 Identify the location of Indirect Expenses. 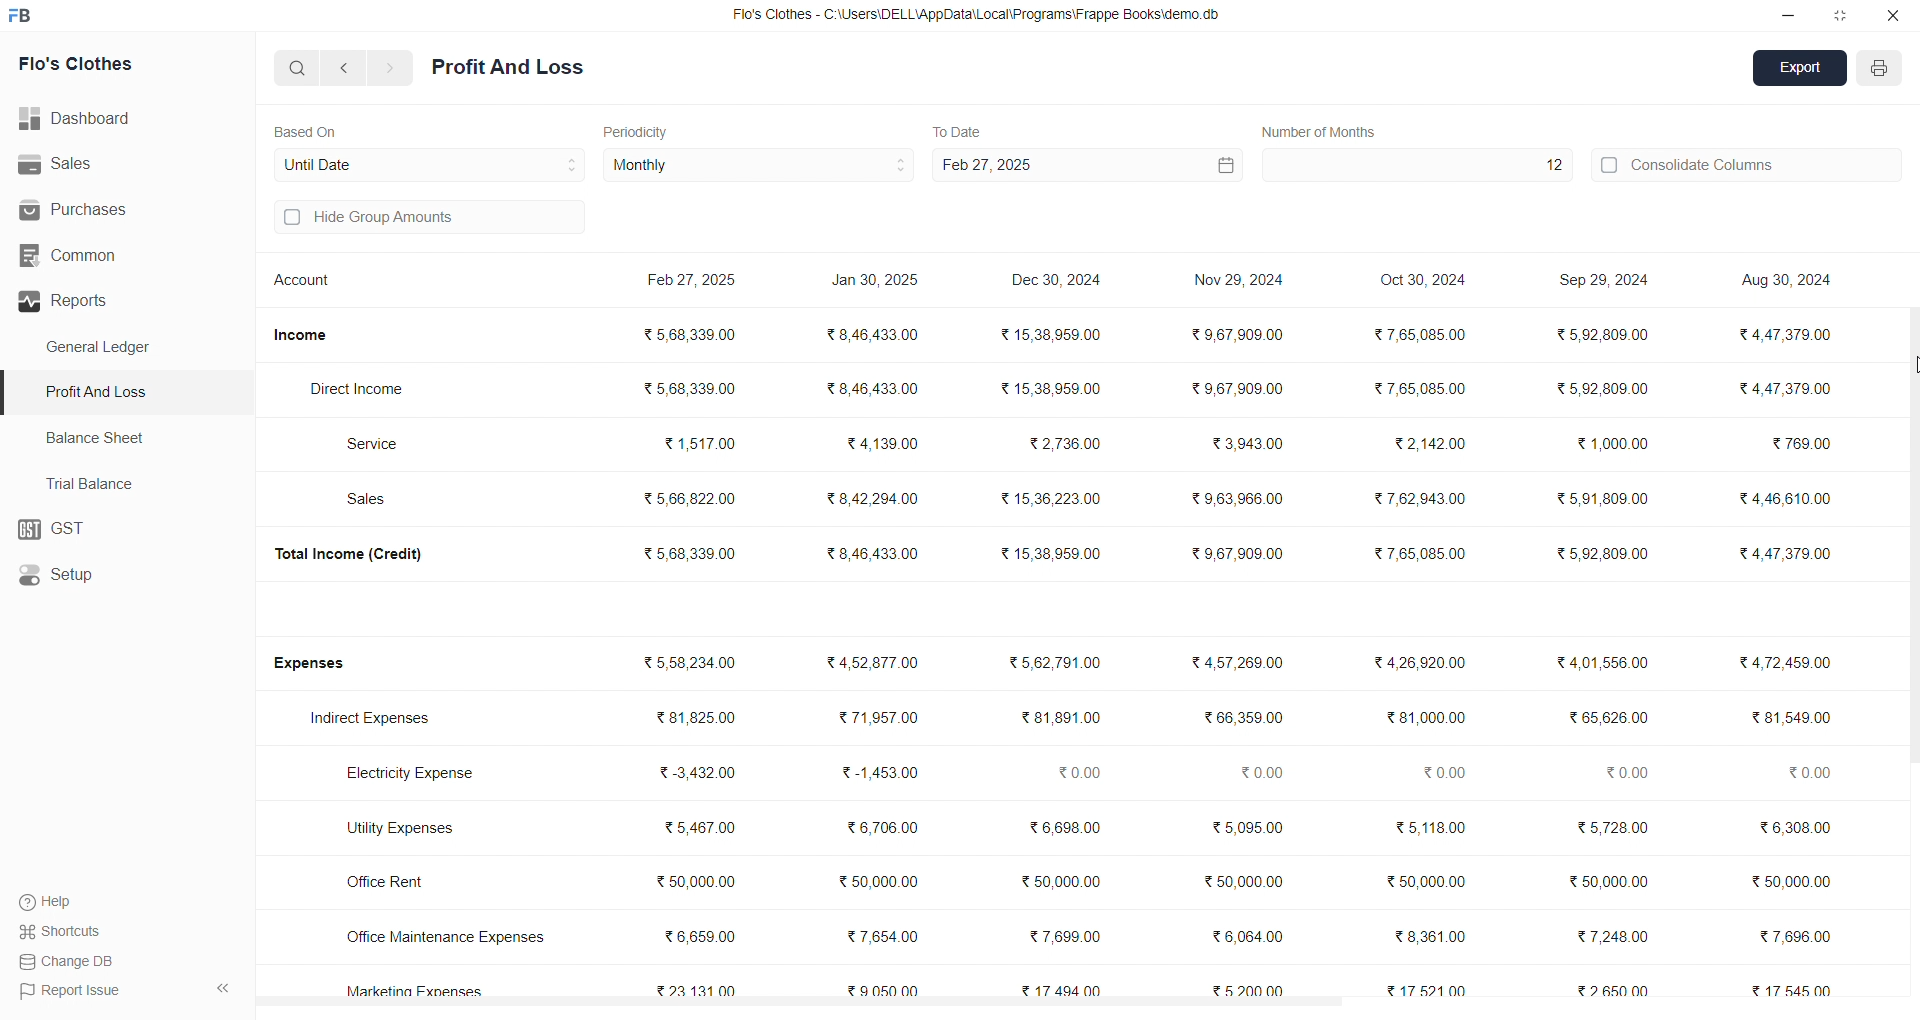
(377, 720).